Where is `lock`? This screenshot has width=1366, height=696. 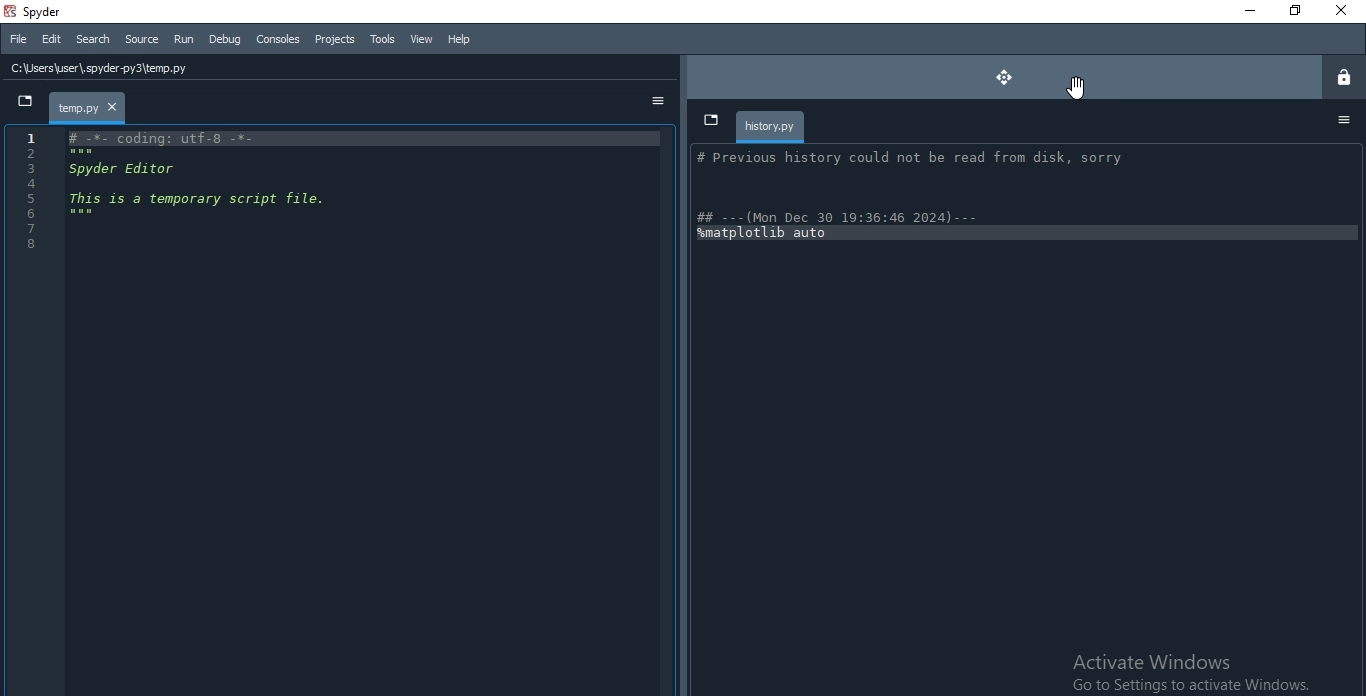
lock is located at coordinates (1345, 76).